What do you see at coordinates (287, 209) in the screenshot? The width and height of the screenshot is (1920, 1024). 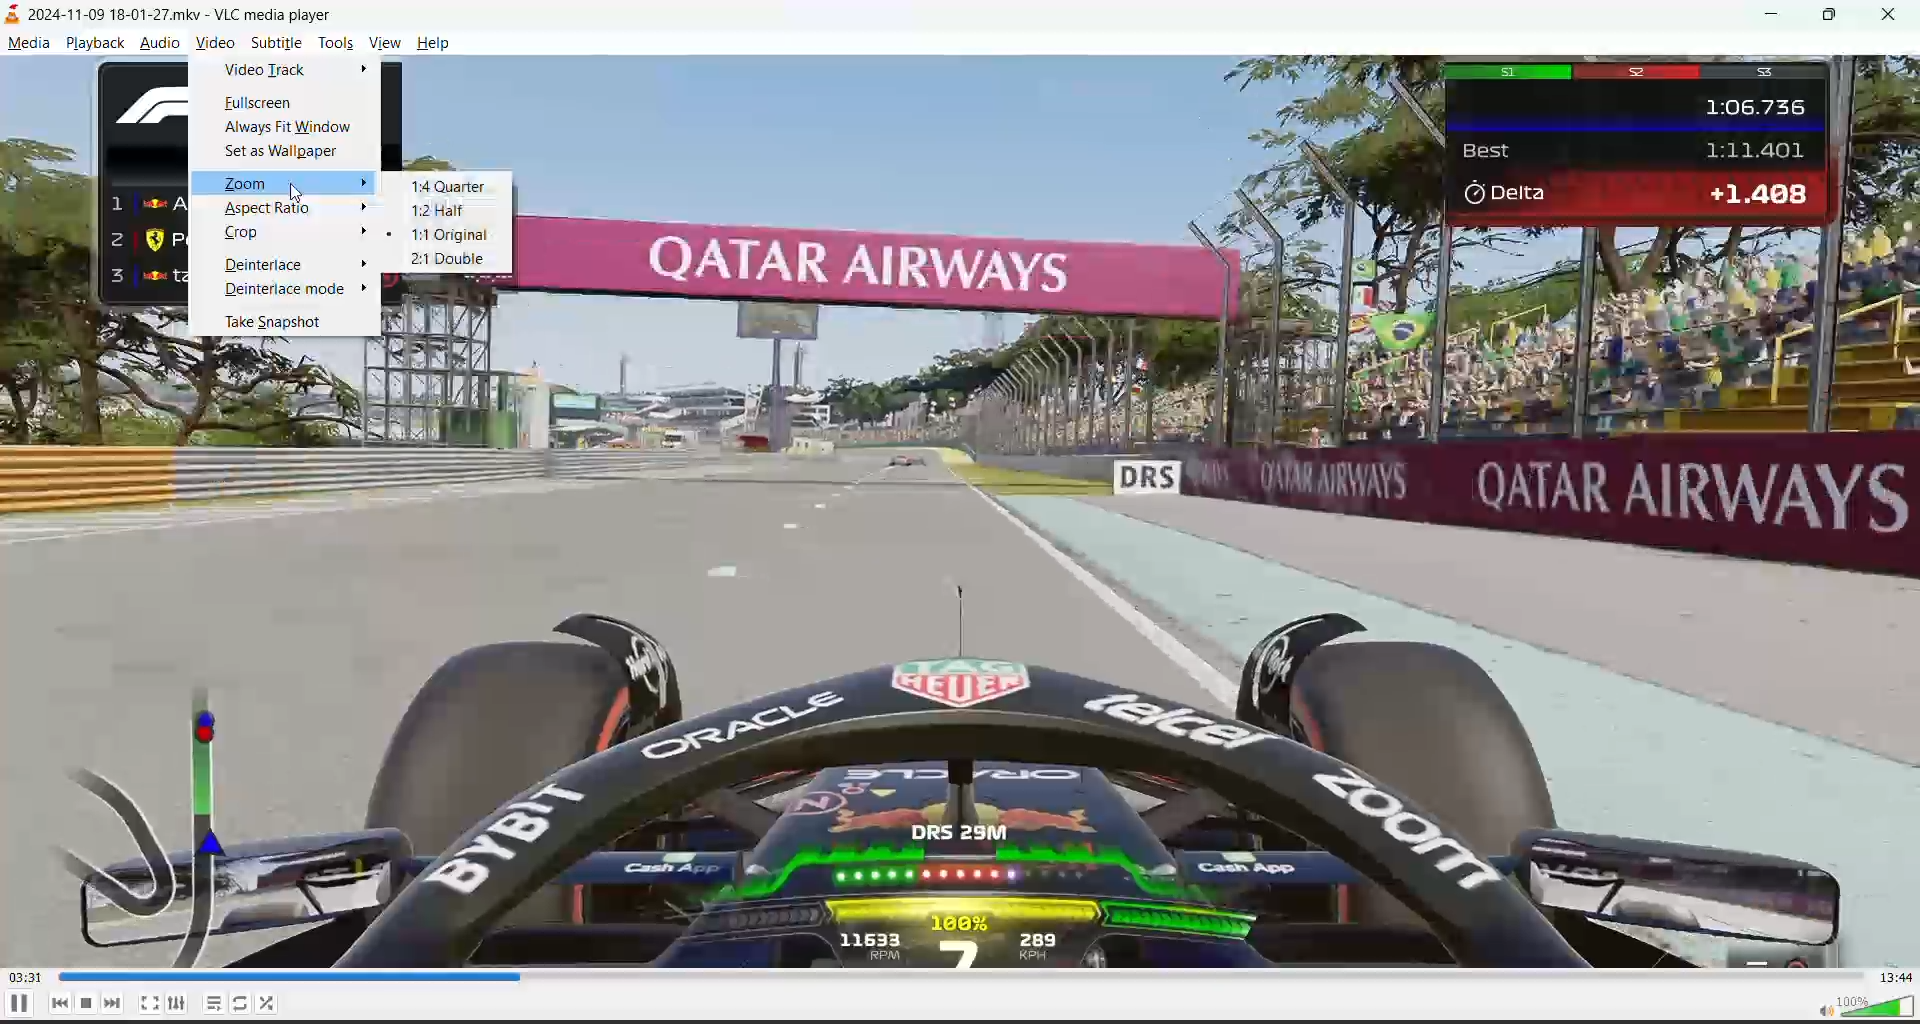 I see `aspect ratio` at bounding box center [287, 209].